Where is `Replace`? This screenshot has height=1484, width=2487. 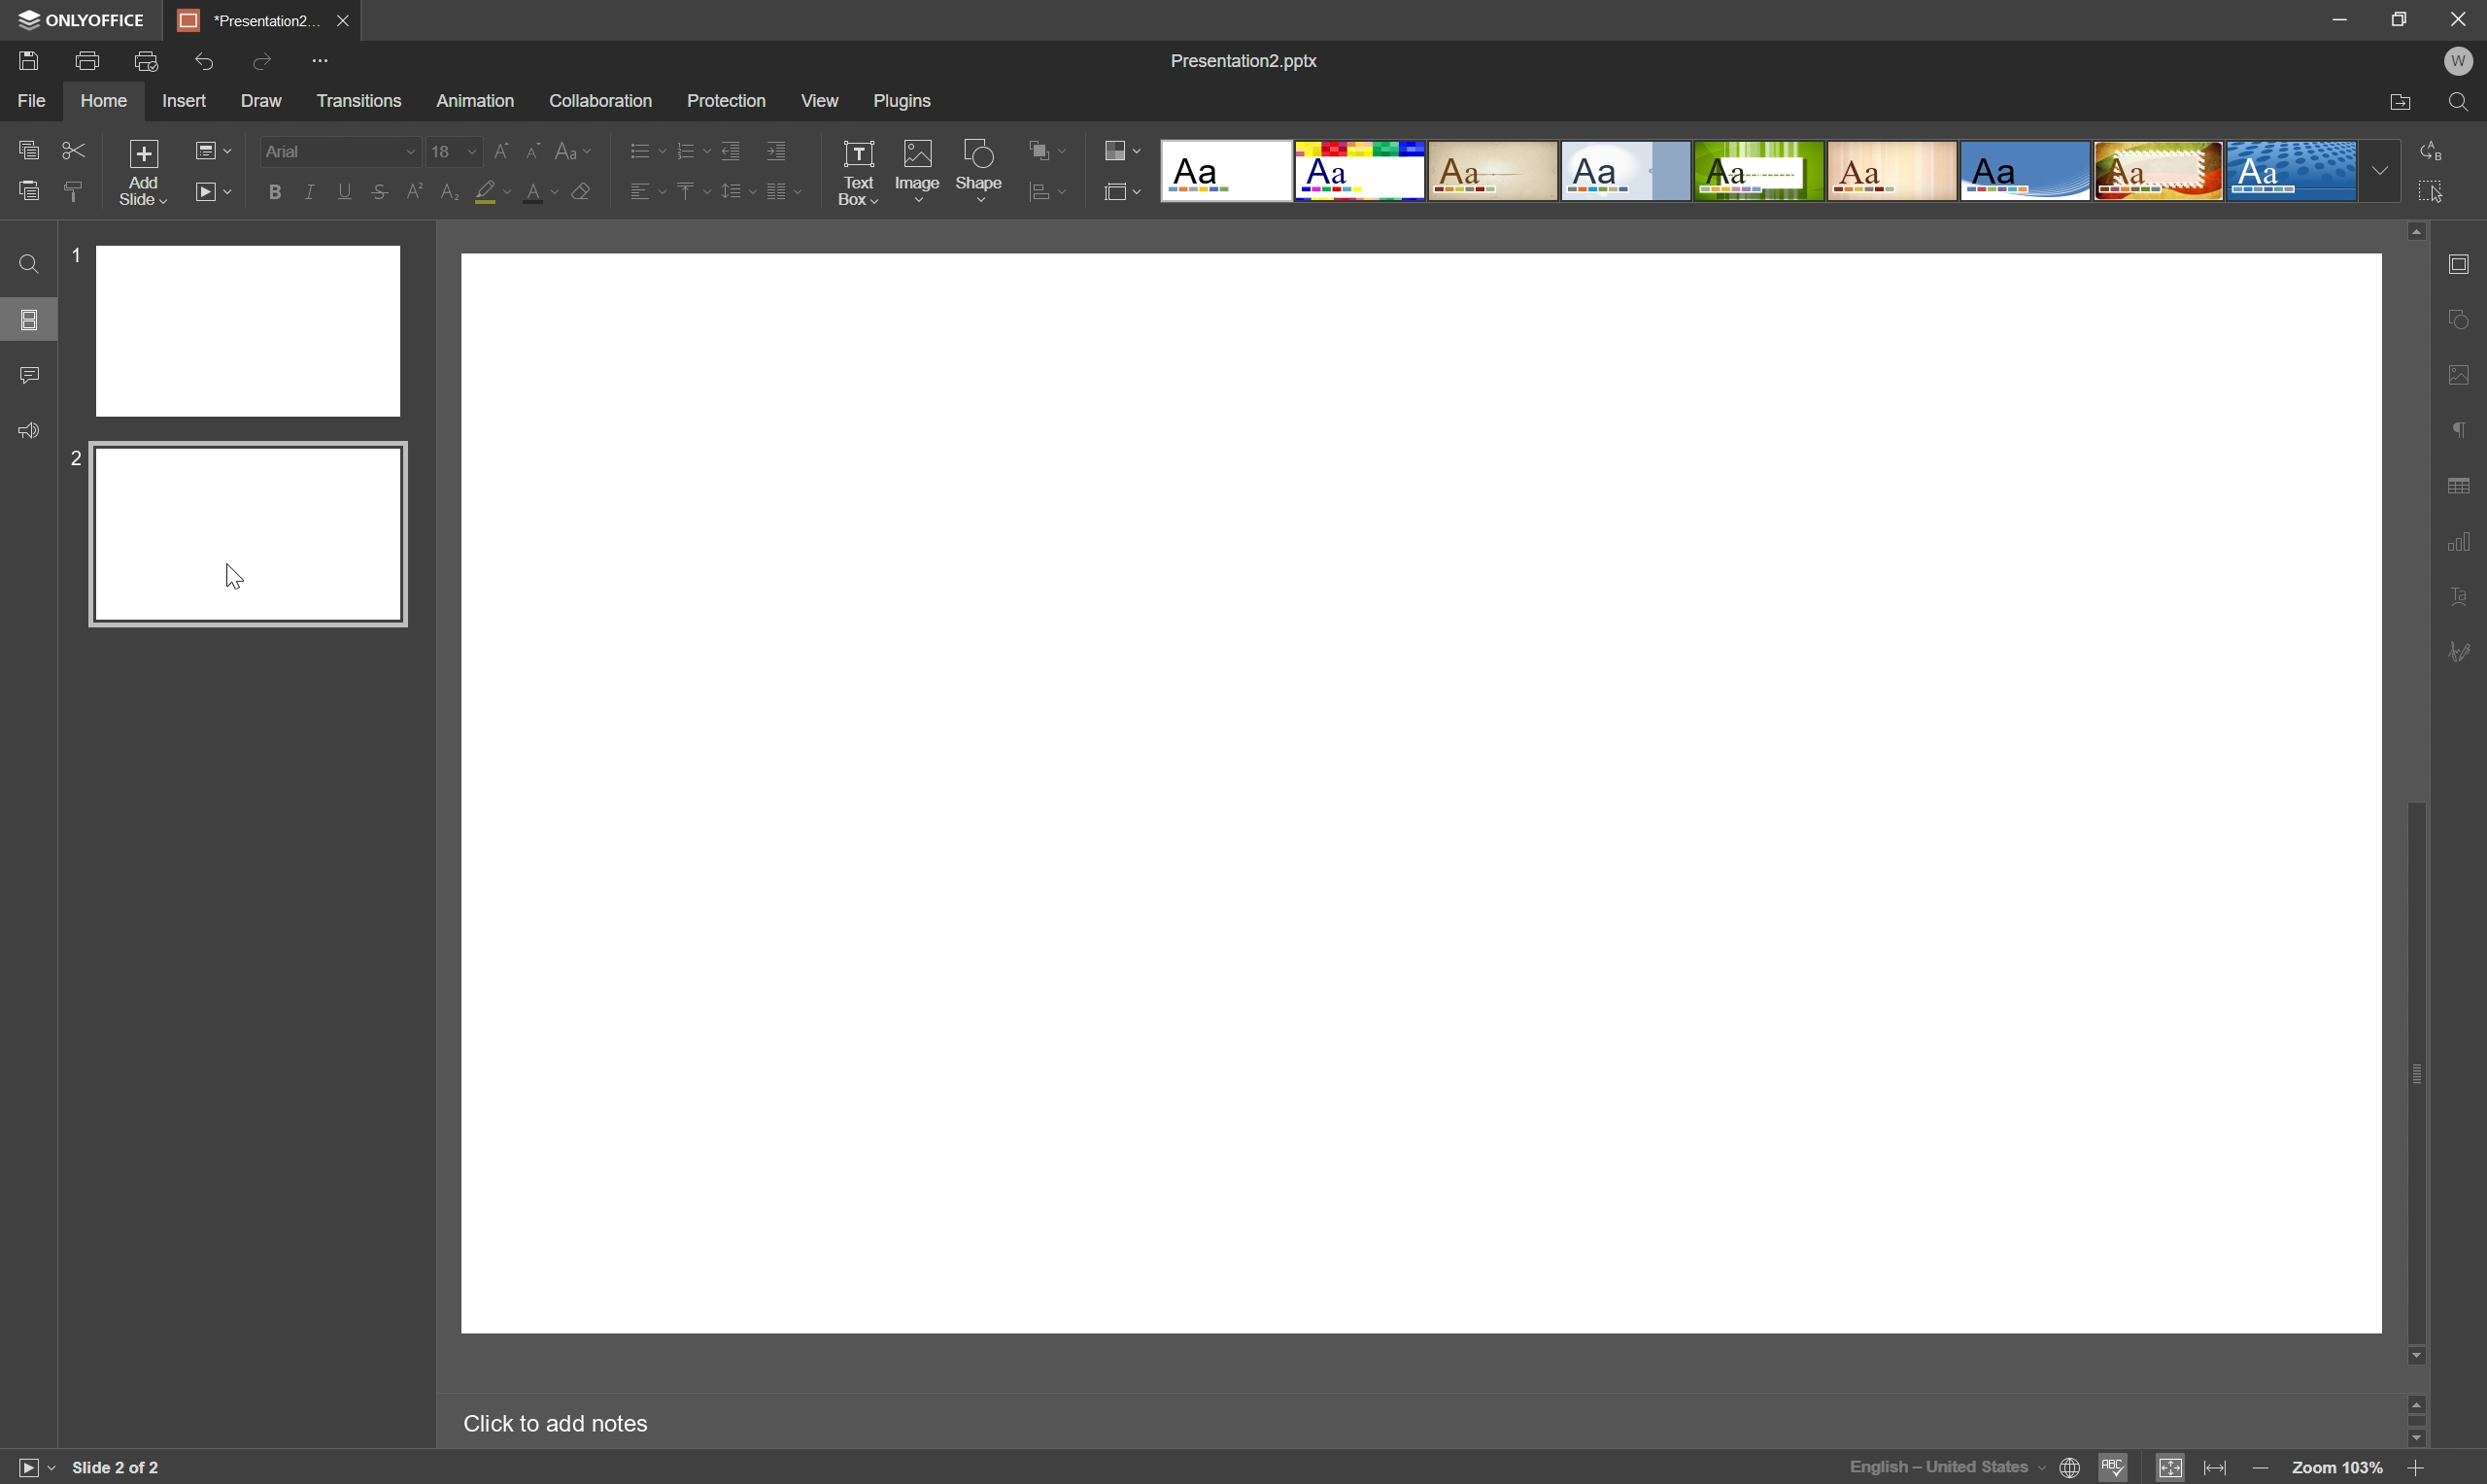 Replace is located at coordinates (2439, 151).